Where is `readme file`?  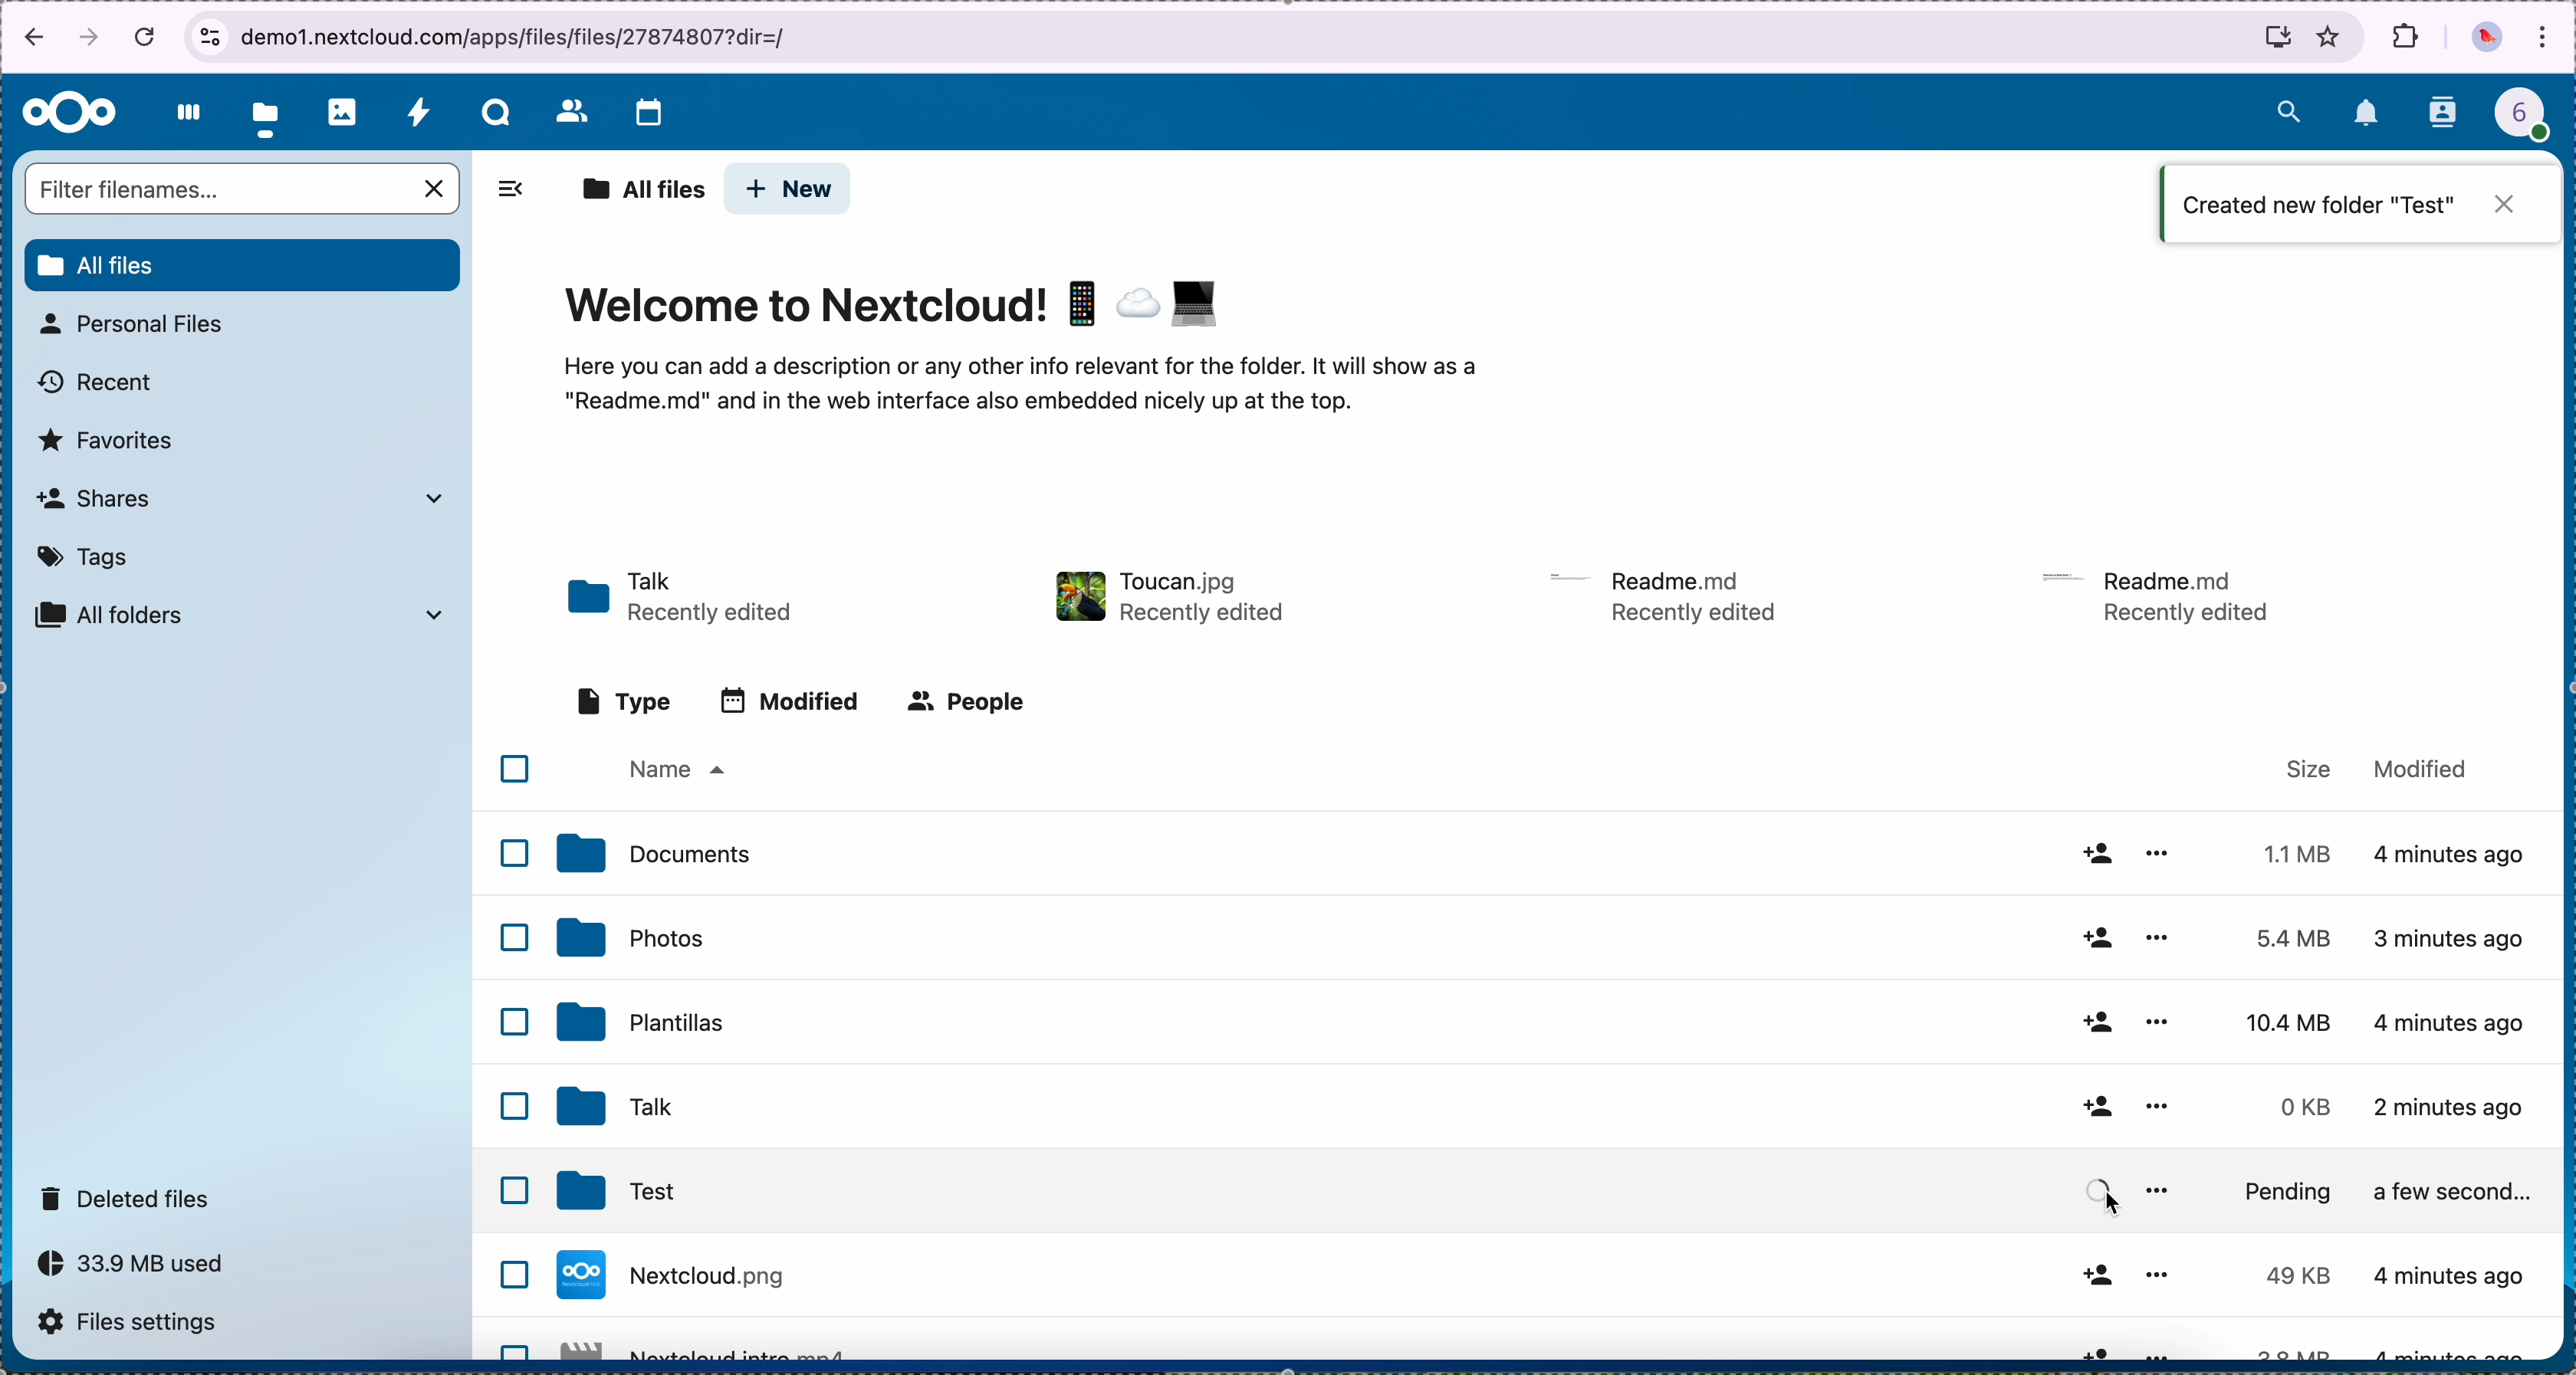
readme file is located at coordinates (1668, 594).